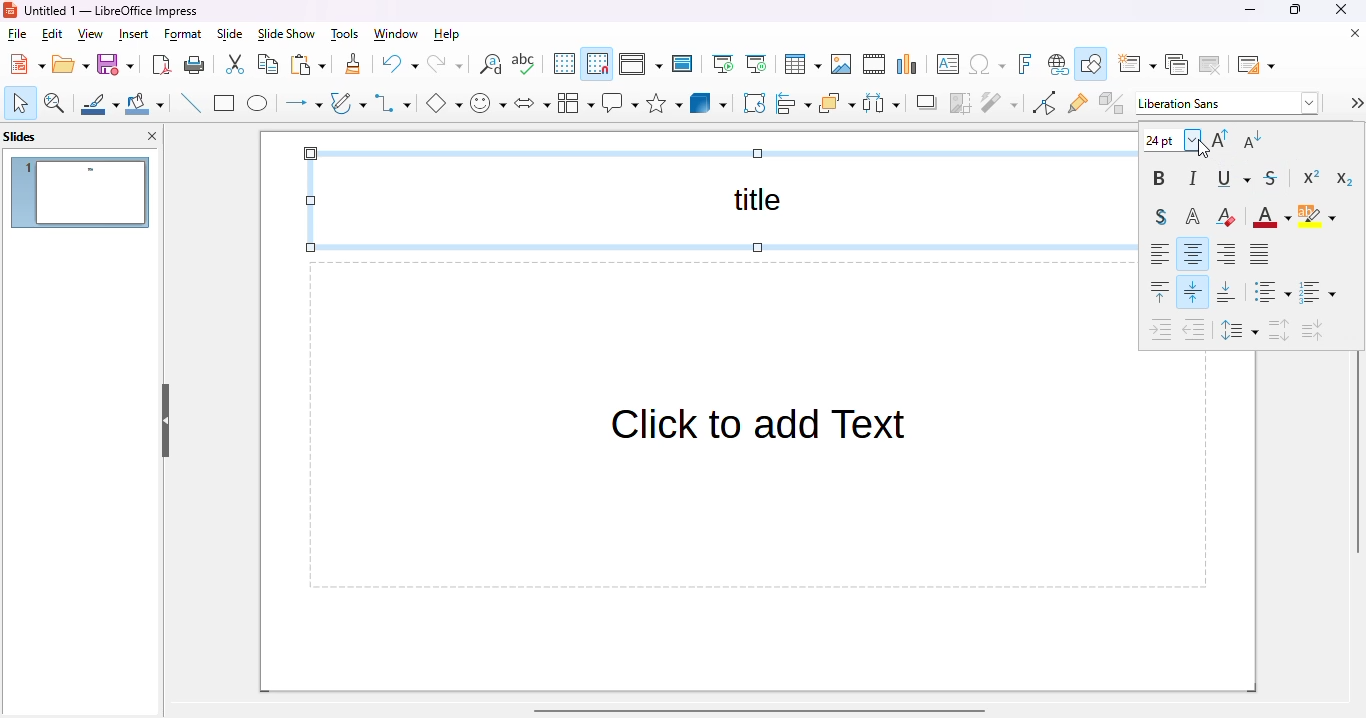 This screenshot has height=718, width=1366. I want to click on help, so click(447, 35).